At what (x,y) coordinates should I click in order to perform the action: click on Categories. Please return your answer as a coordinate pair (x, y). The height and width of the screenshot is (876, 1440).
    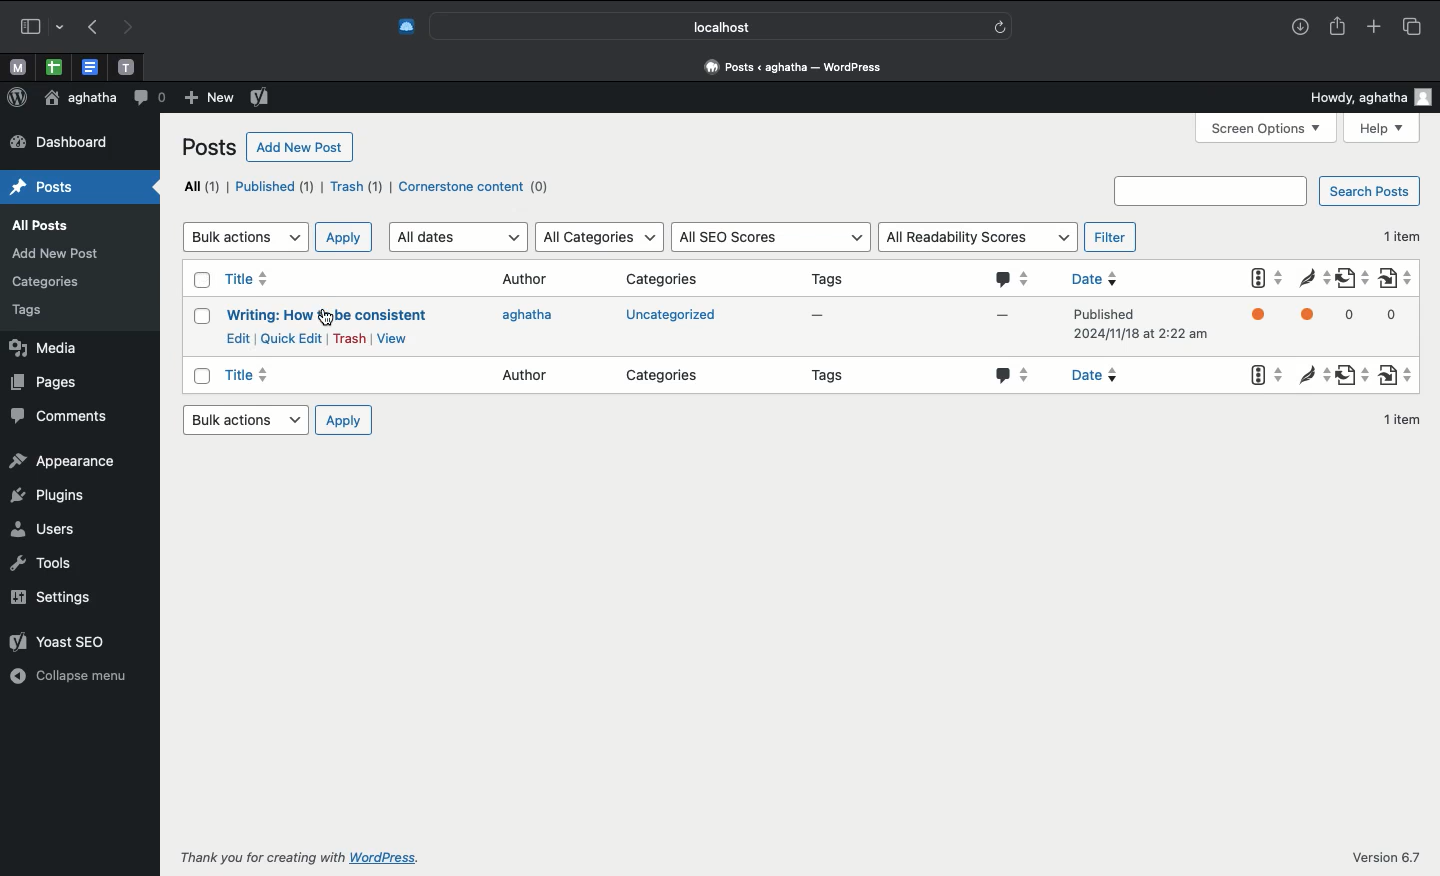
    Looking at the image, I should click on (663, 277).